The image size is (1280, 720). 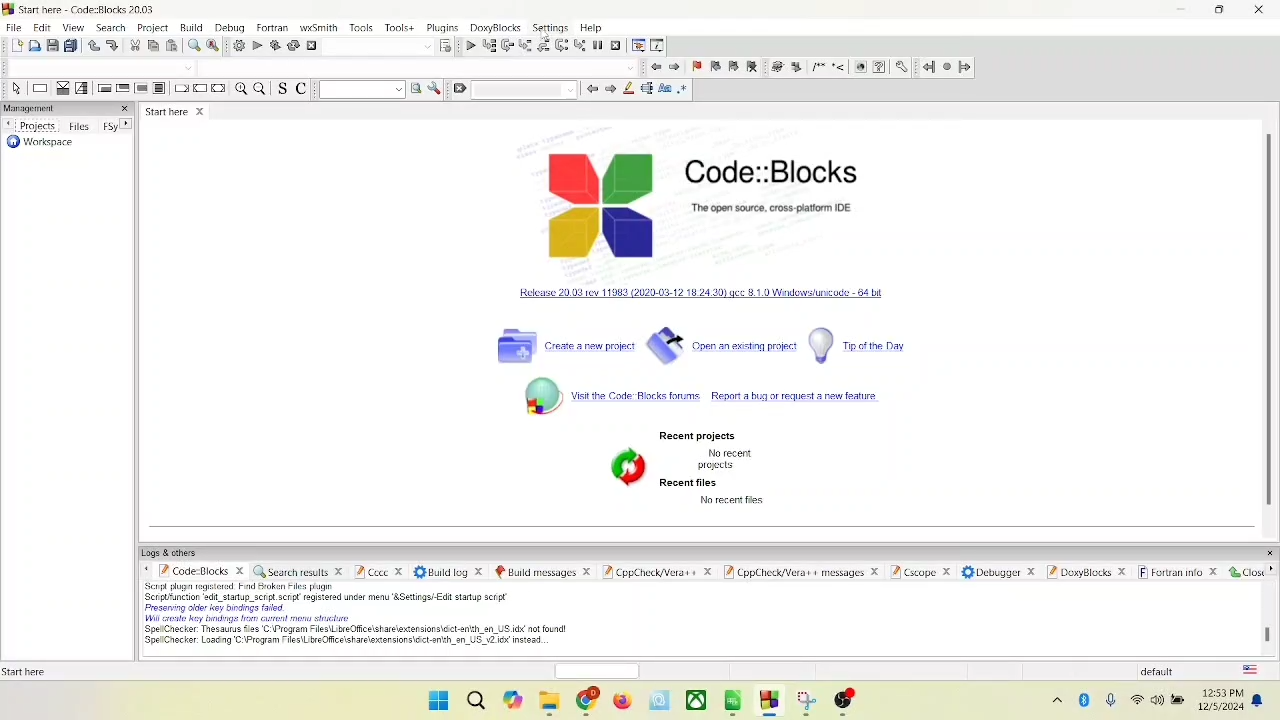 What do you see at coordinates (320, 28) in the screenshot?
I see `wxSmith` at bounding box center [320, 28].